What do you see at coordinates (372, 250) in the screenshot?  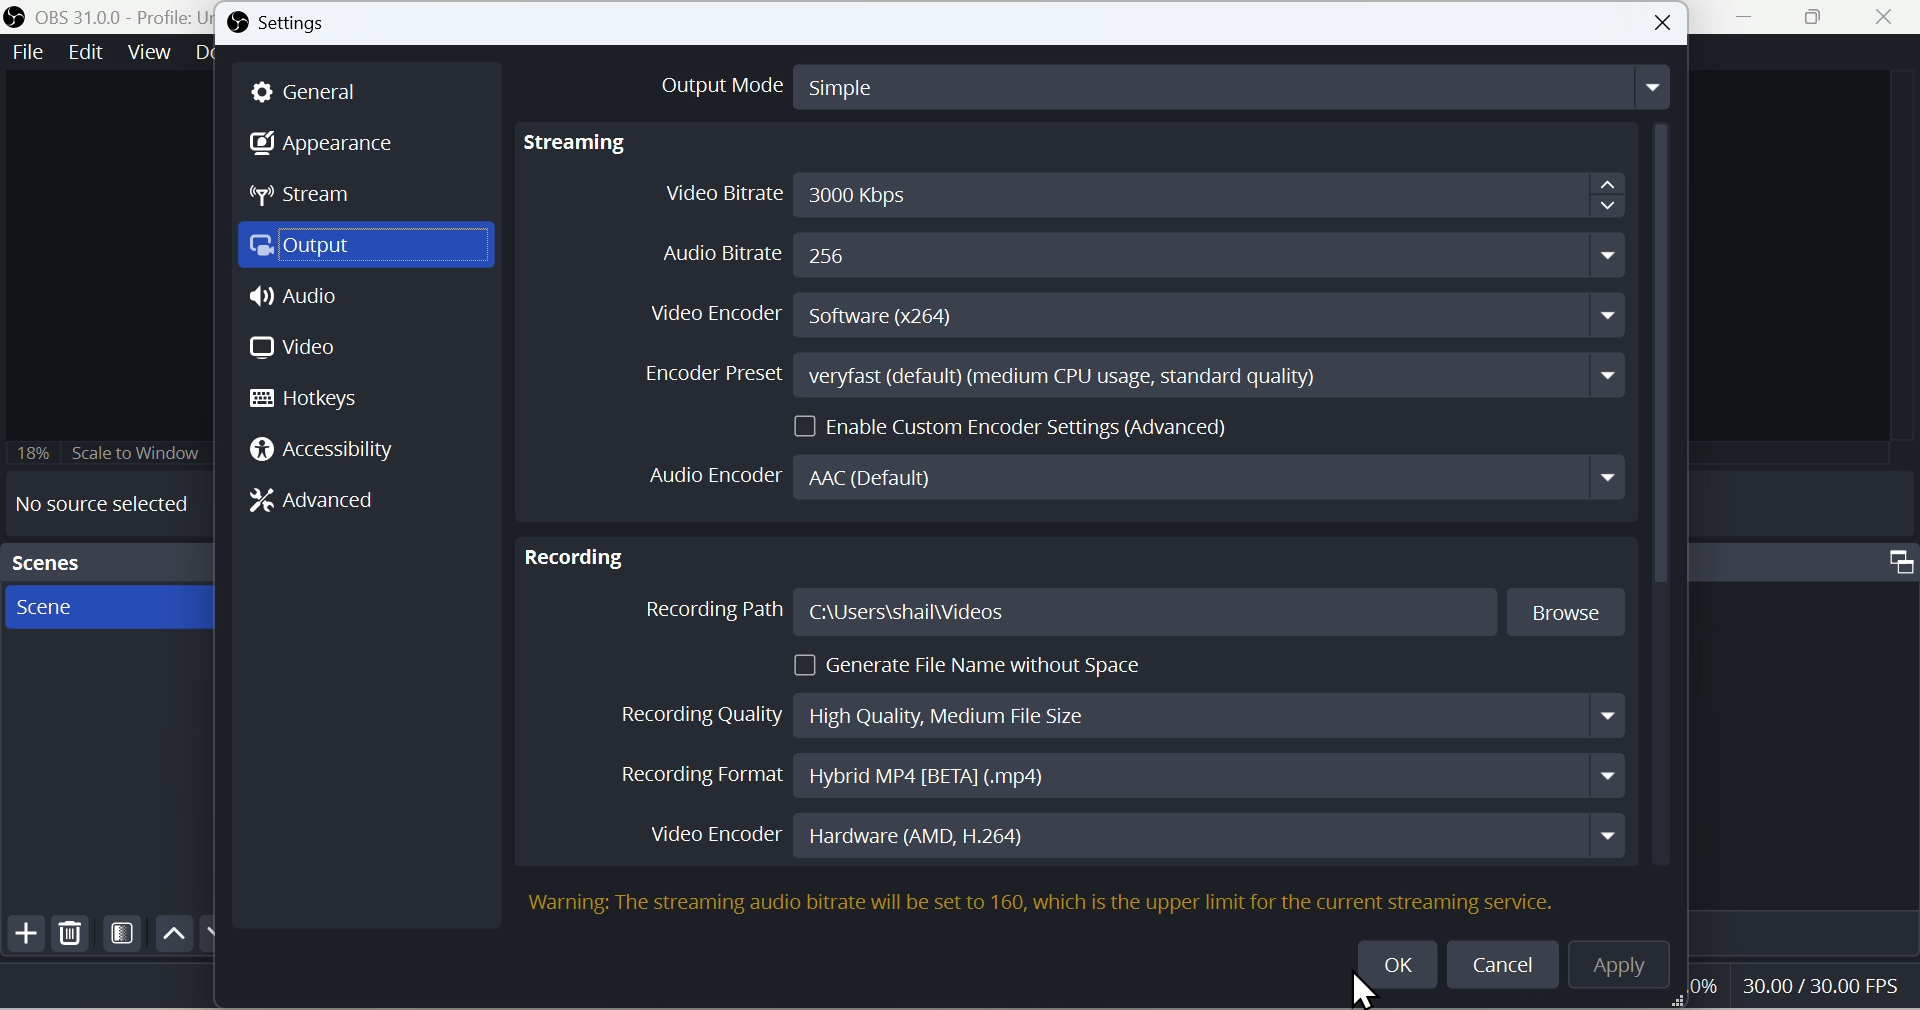 I see `Output` at bounding box center [372, 250].